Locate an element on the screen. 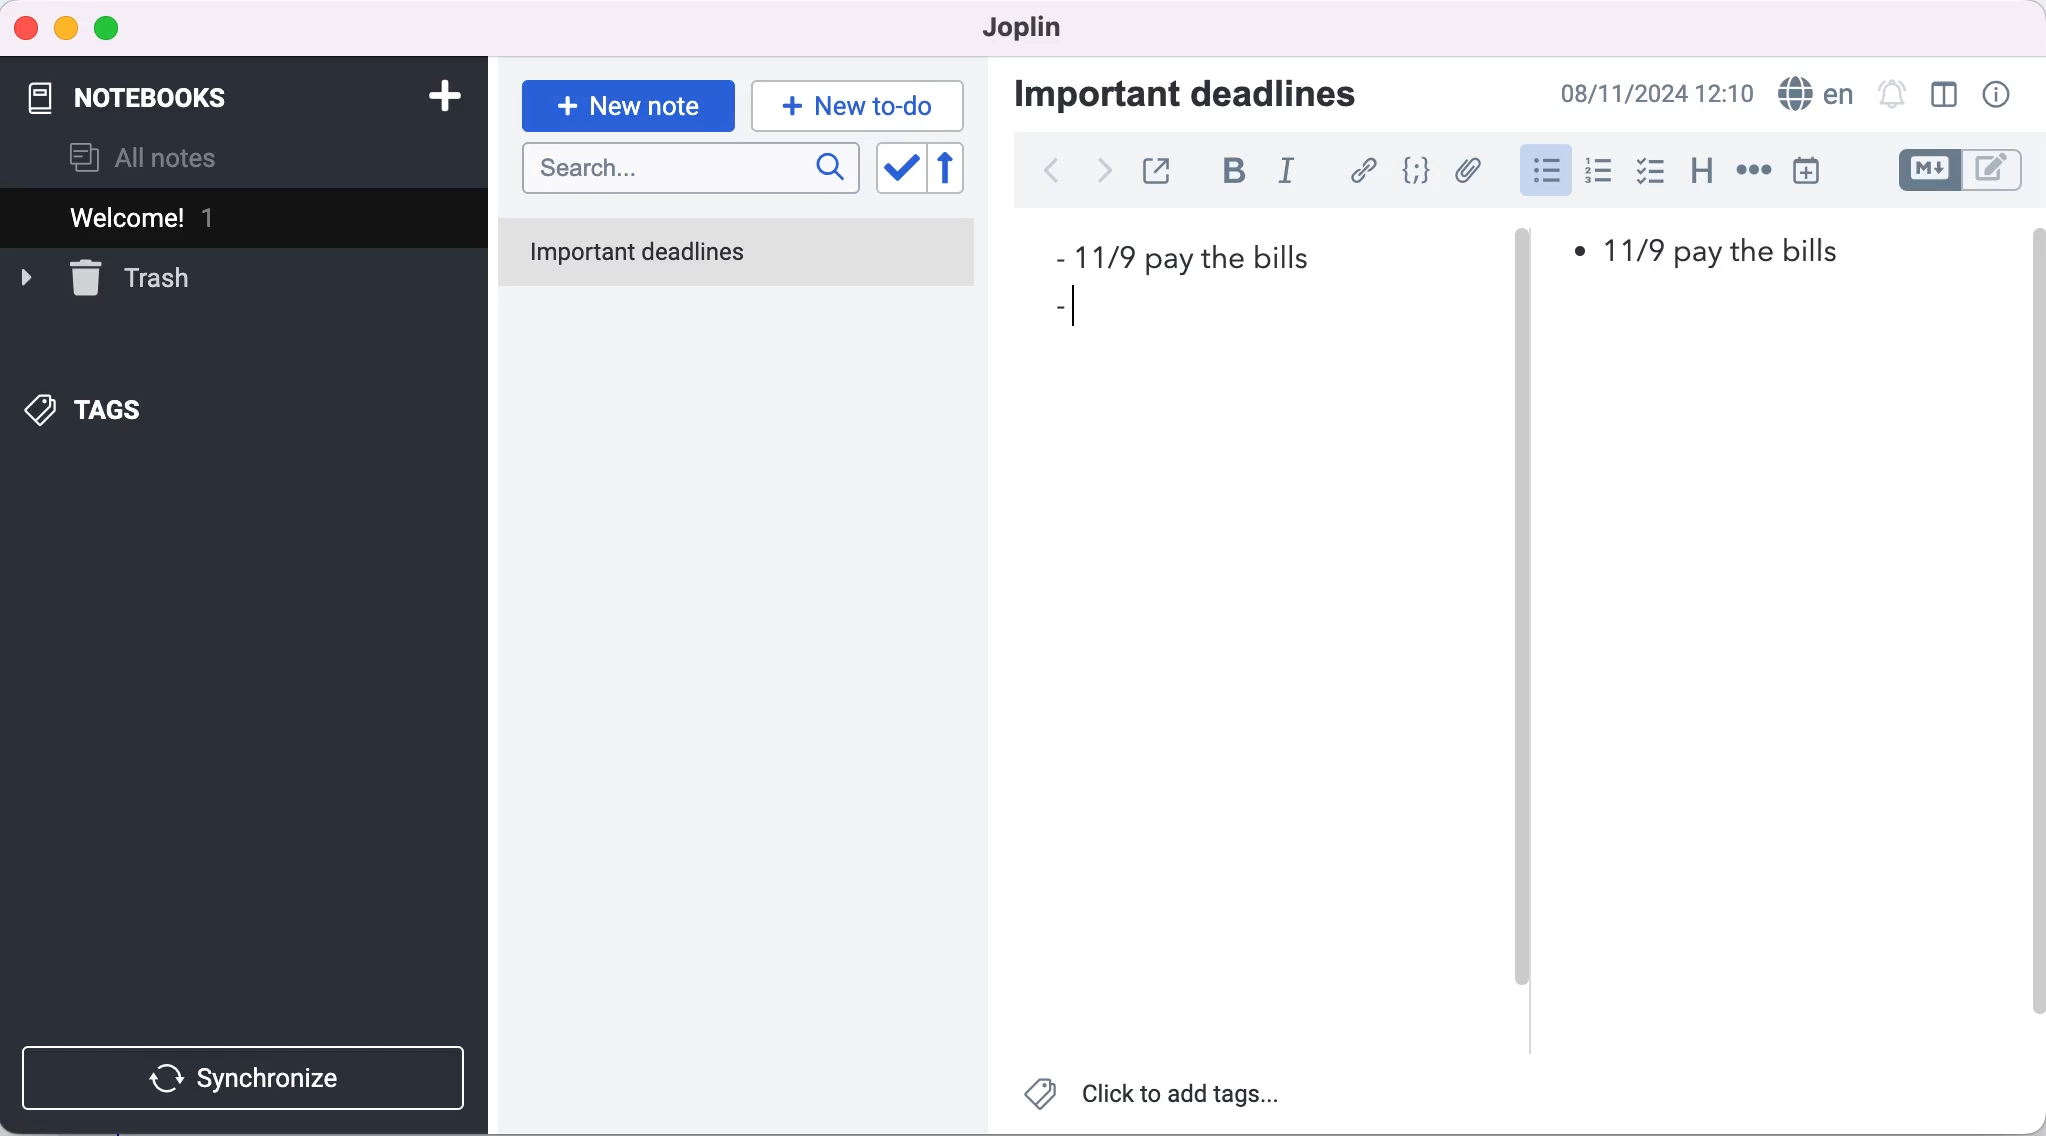  minimize is located at coordinates (68, 27).